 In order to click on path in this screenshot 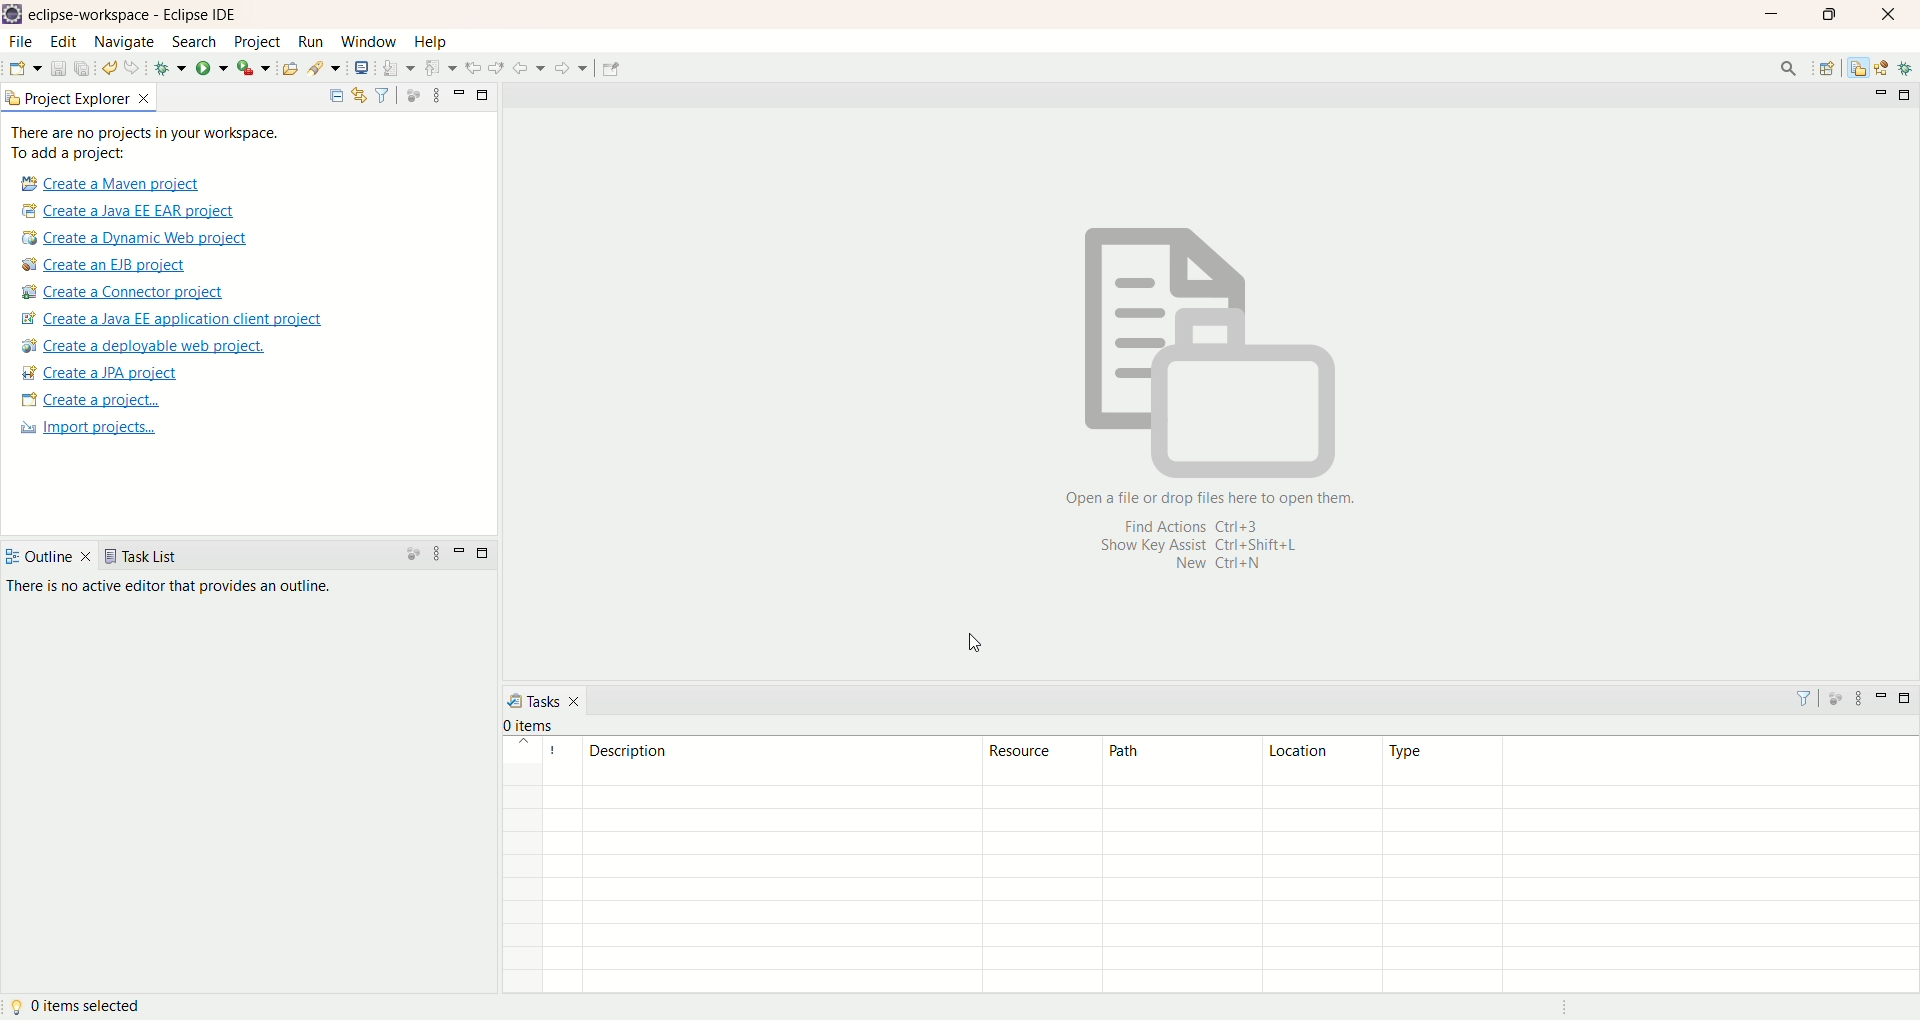, I will do `click(1181, 867)`.